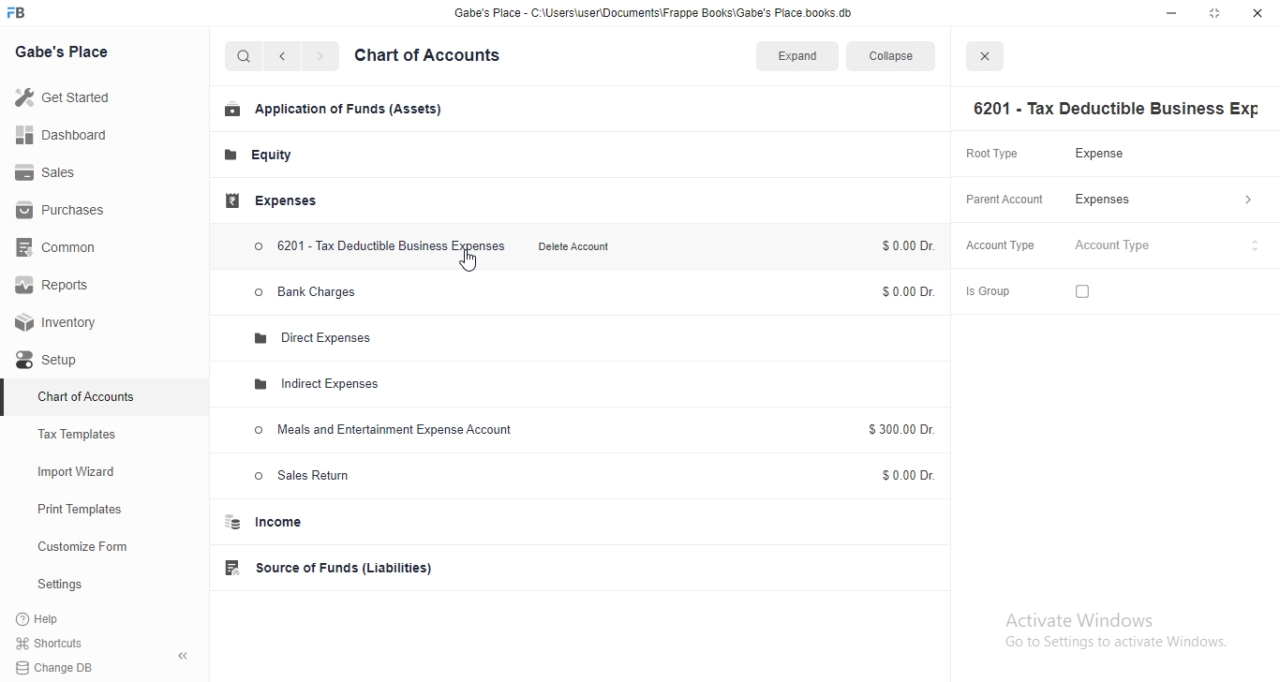 This screenshot has width=1280, height=682. Describe the element at coordinates (1169, 14) in the screenshot. I see `minimize` at that location.